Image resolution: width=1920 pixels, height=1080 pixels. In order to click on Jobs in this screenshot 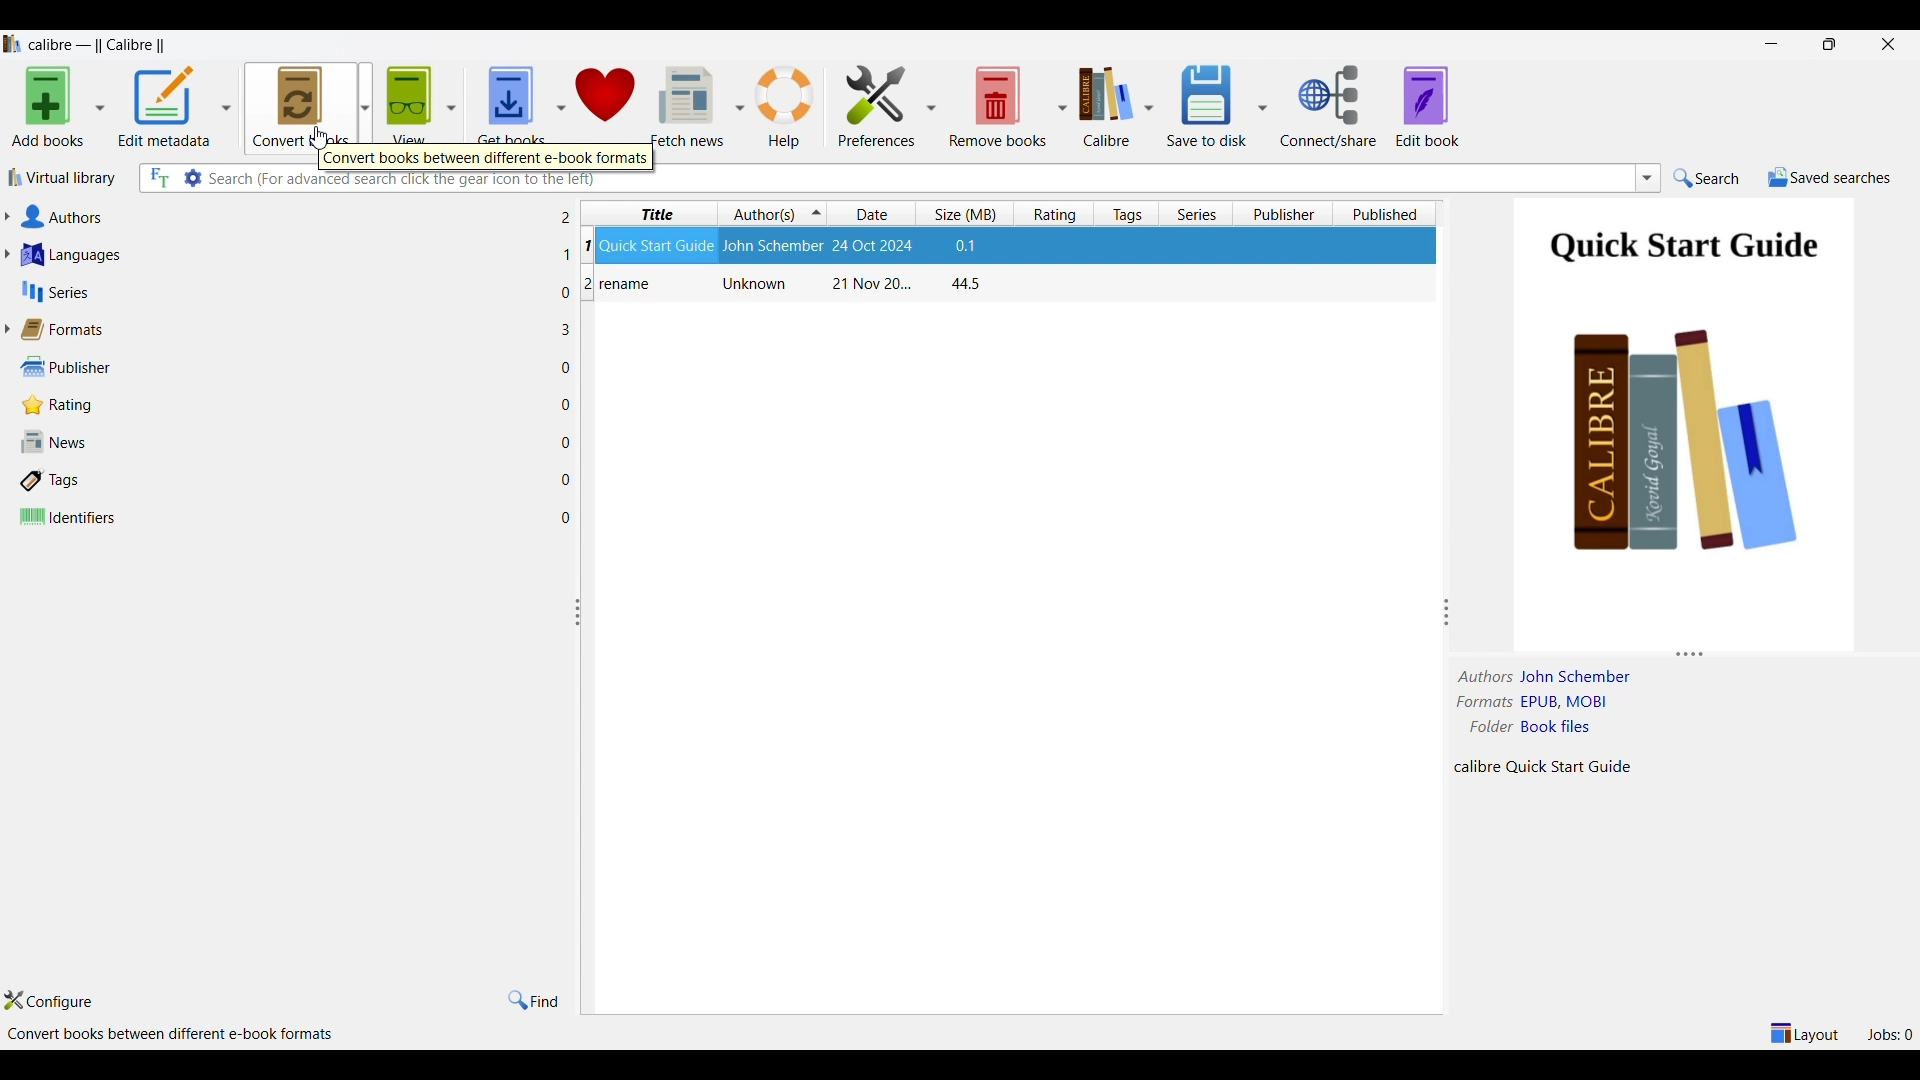, I will do `click(1889, 1035)`.